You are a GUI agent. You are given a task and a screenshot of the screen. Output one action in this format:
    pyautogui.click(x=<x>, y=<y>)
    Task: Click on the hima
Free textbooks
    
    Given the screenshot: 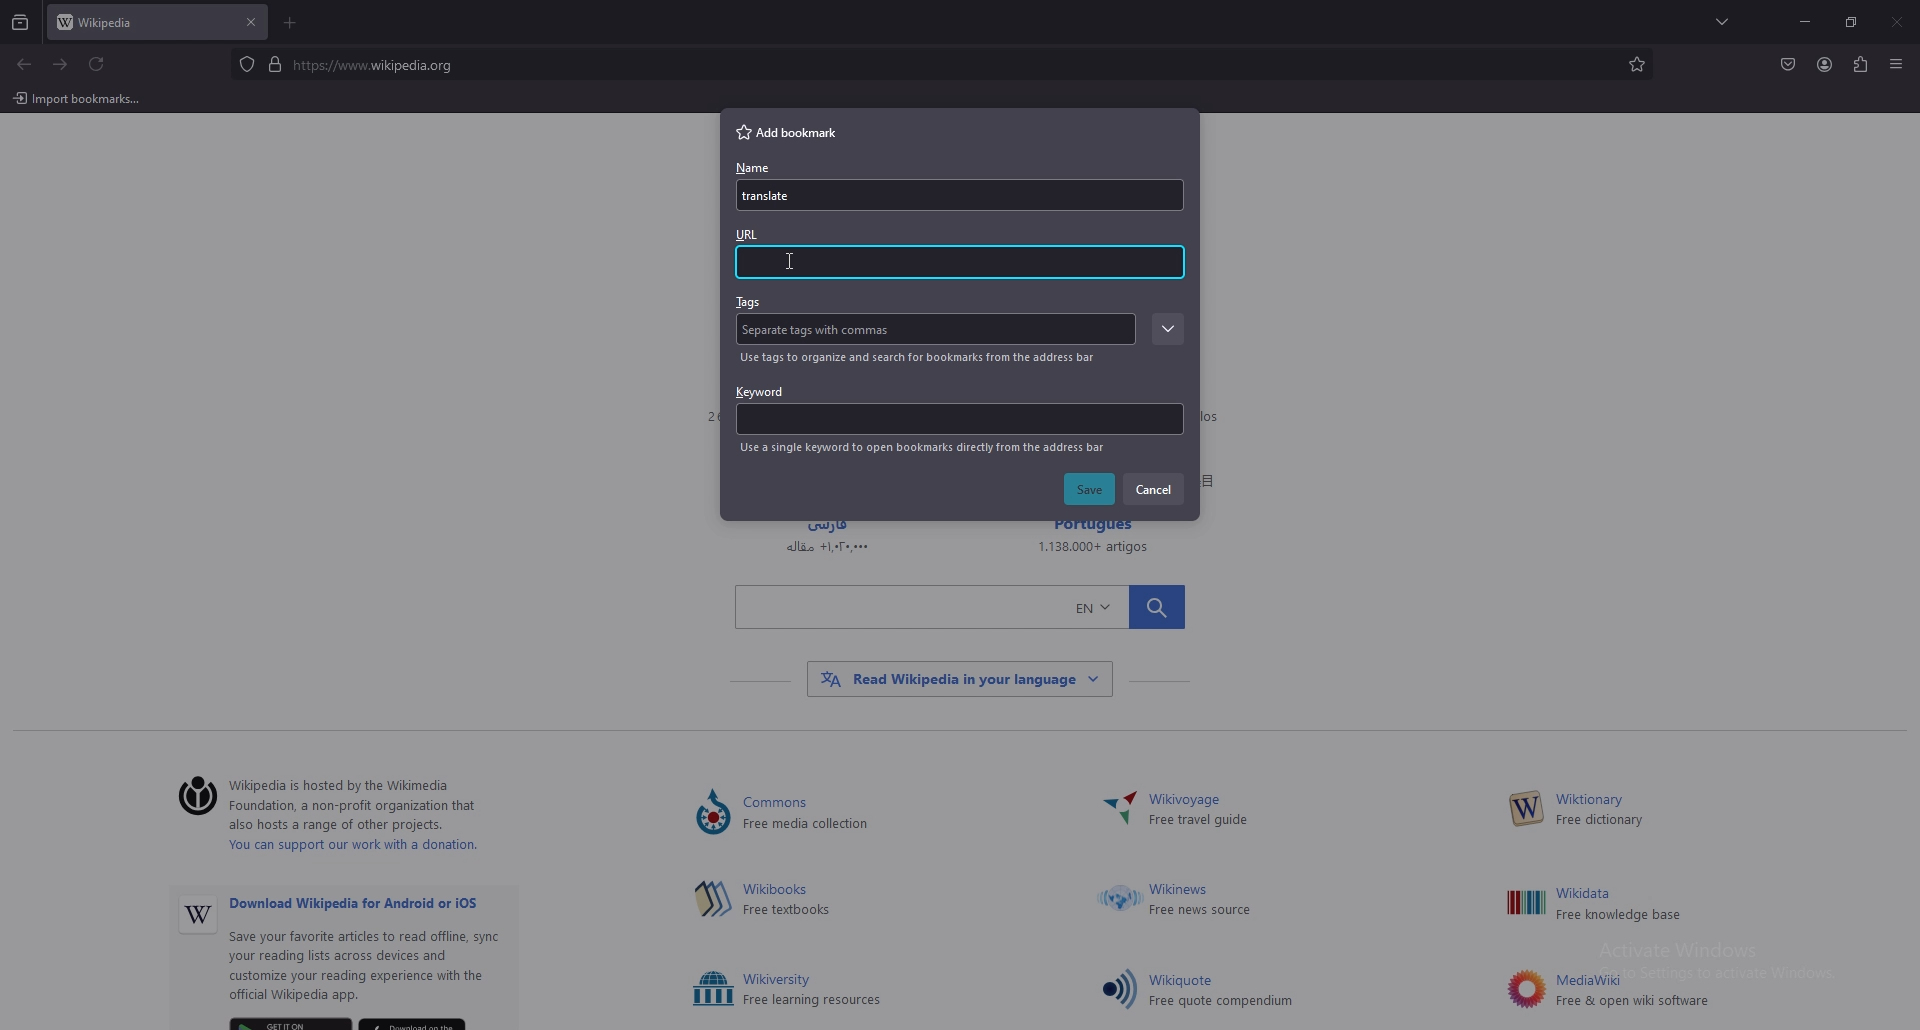 What is the action you would take?
    pyautogui.click(x=791, y=901)
    